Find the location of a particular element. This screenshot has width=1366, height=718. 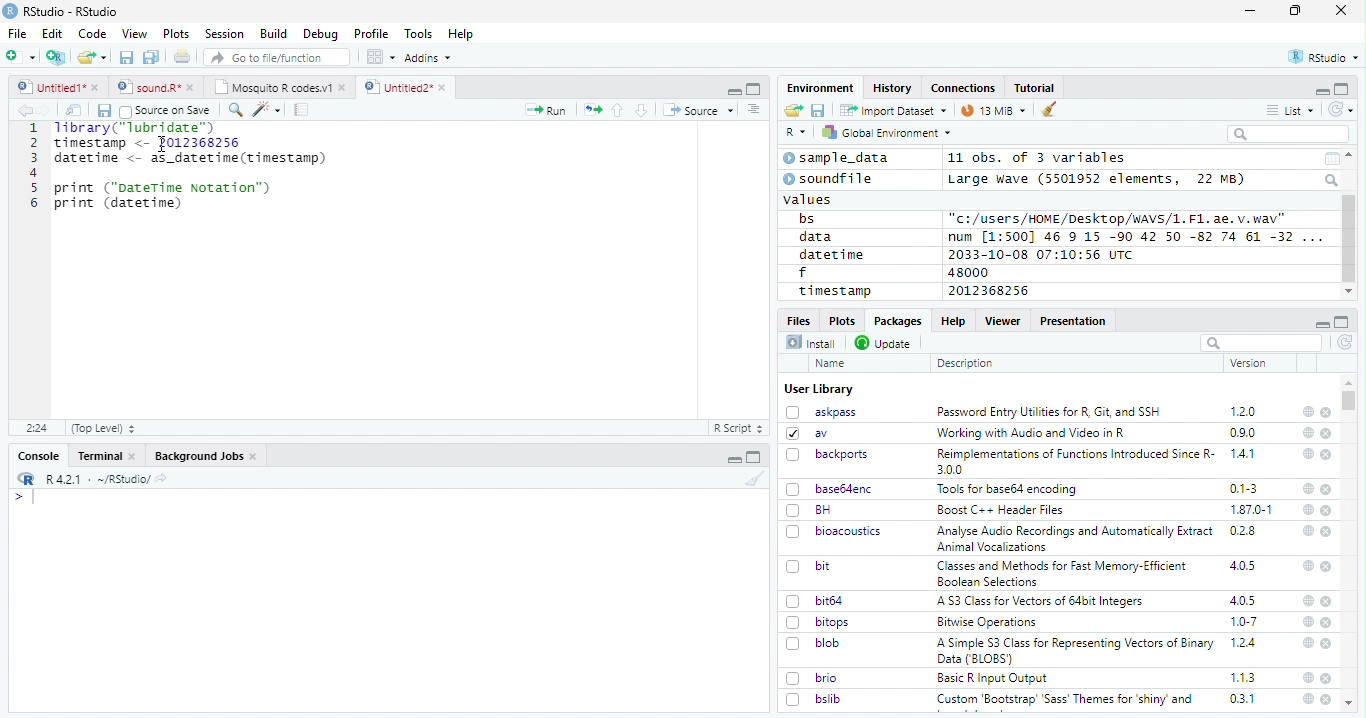

close is located at coordinates (1327, 623).